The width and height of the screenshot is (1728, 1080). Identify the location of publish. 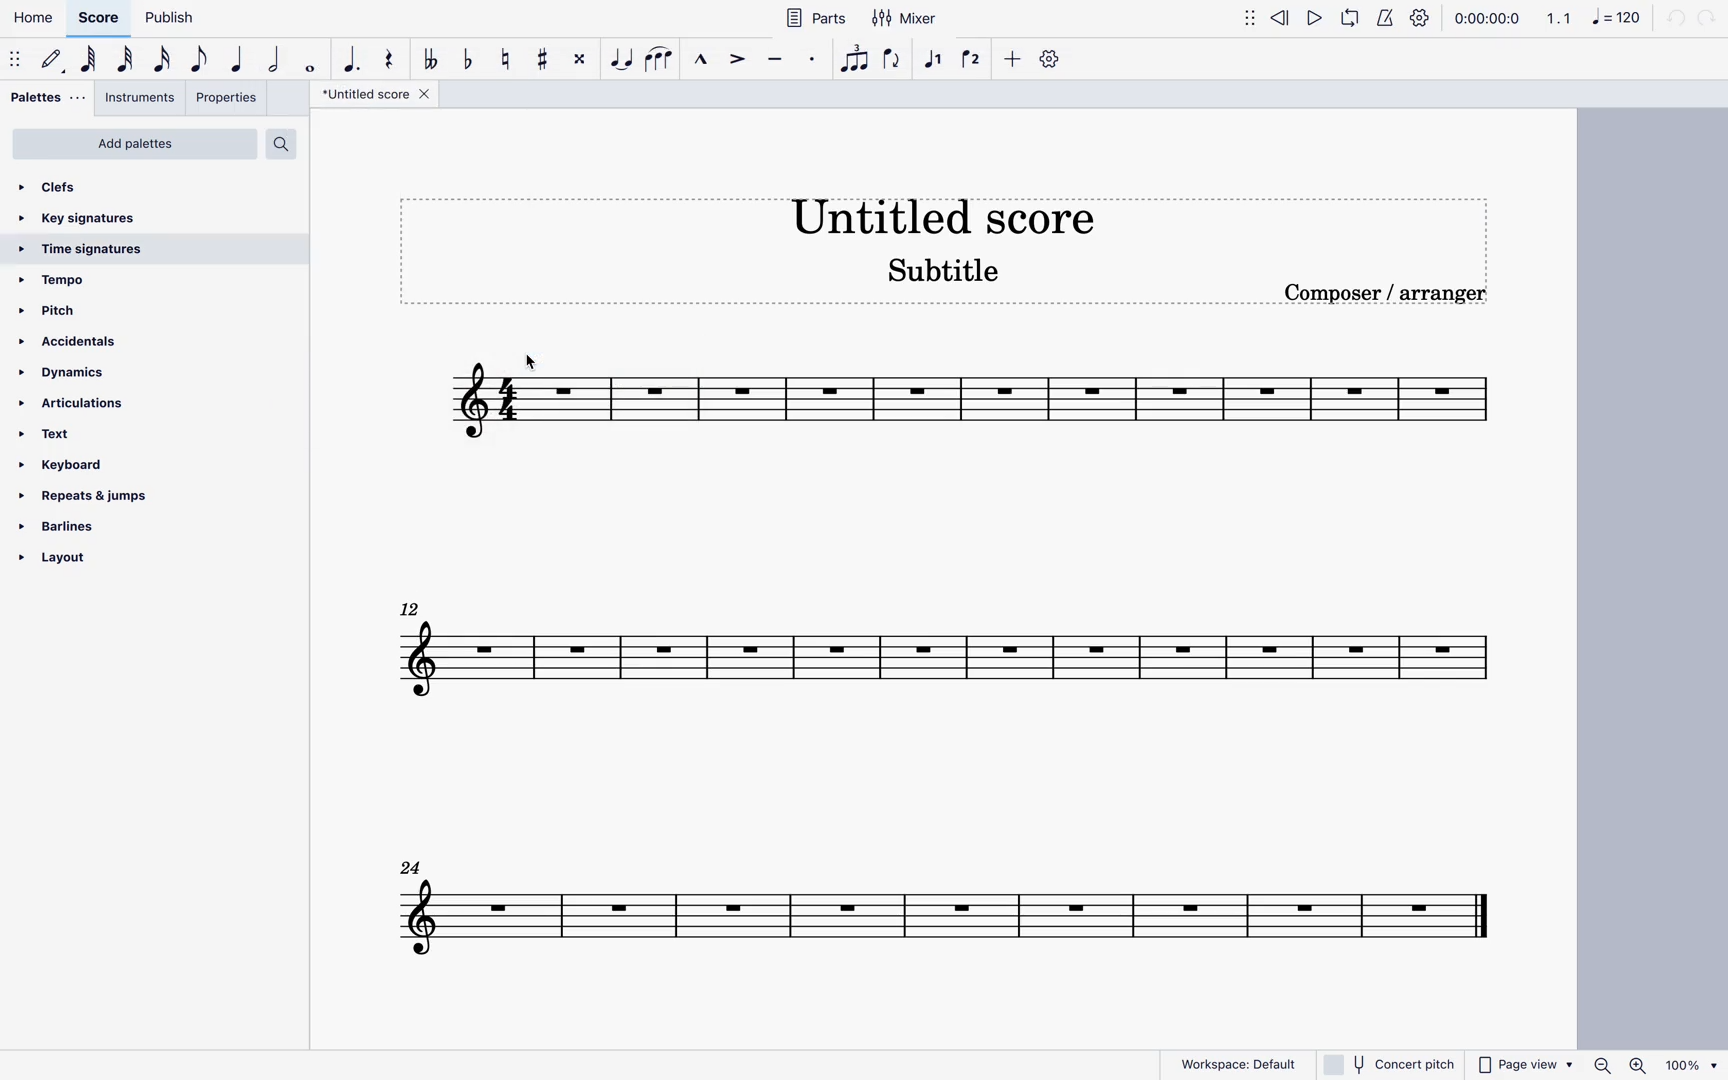
(168, 16).